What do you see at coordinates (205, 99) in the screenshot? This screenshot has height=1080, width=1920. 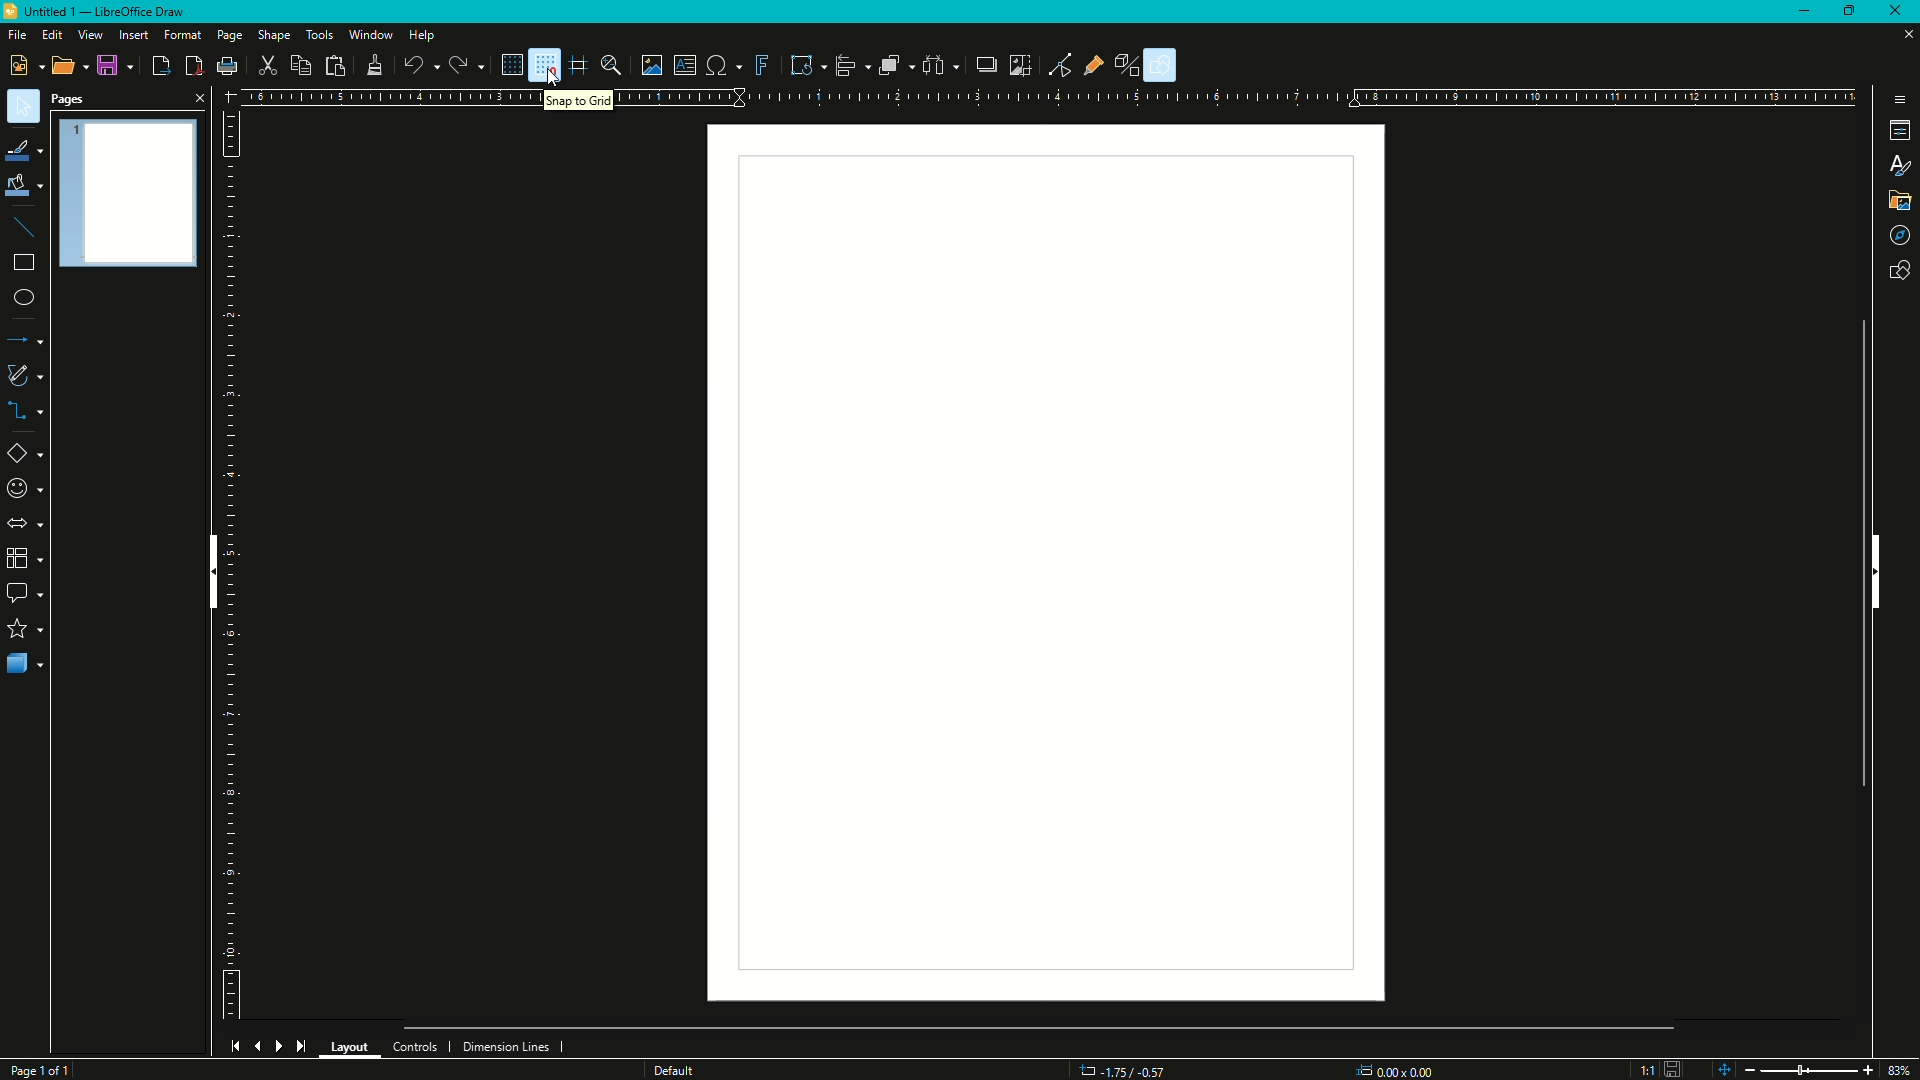 I see `Close` at bounding box center [205, 99].